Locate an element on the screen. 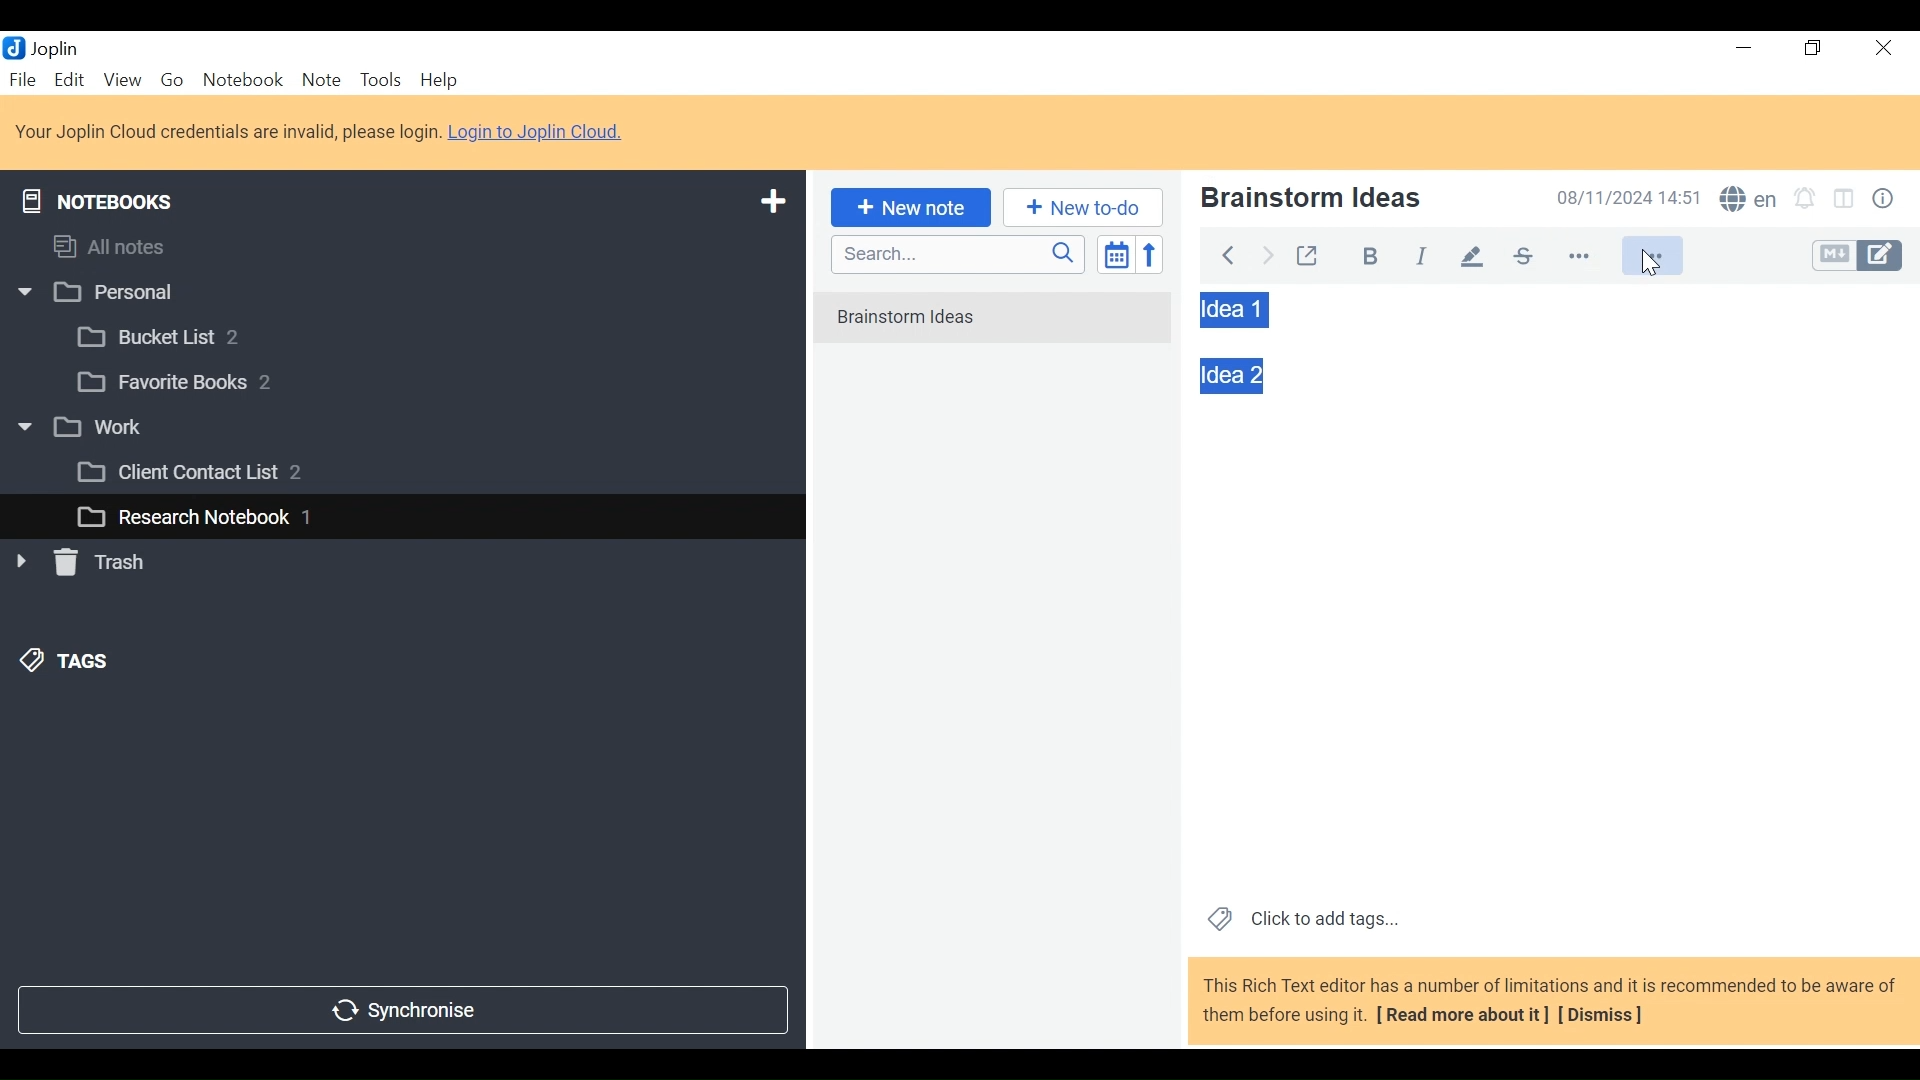 This screenshot has height=1080, width=1920. Go is located at coordinates (171, 78).